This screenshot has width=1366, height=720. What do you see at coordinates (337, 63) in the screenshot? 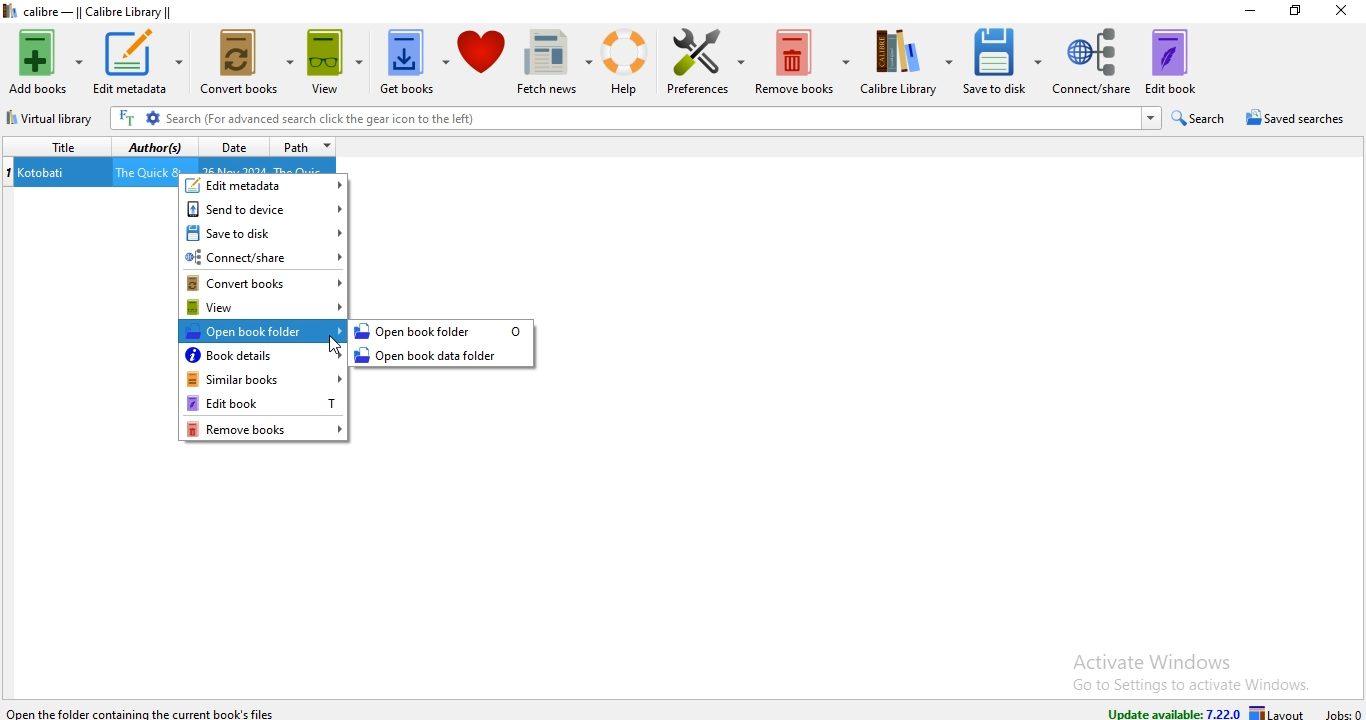
I see `view books` at bounding box center [337, 63].